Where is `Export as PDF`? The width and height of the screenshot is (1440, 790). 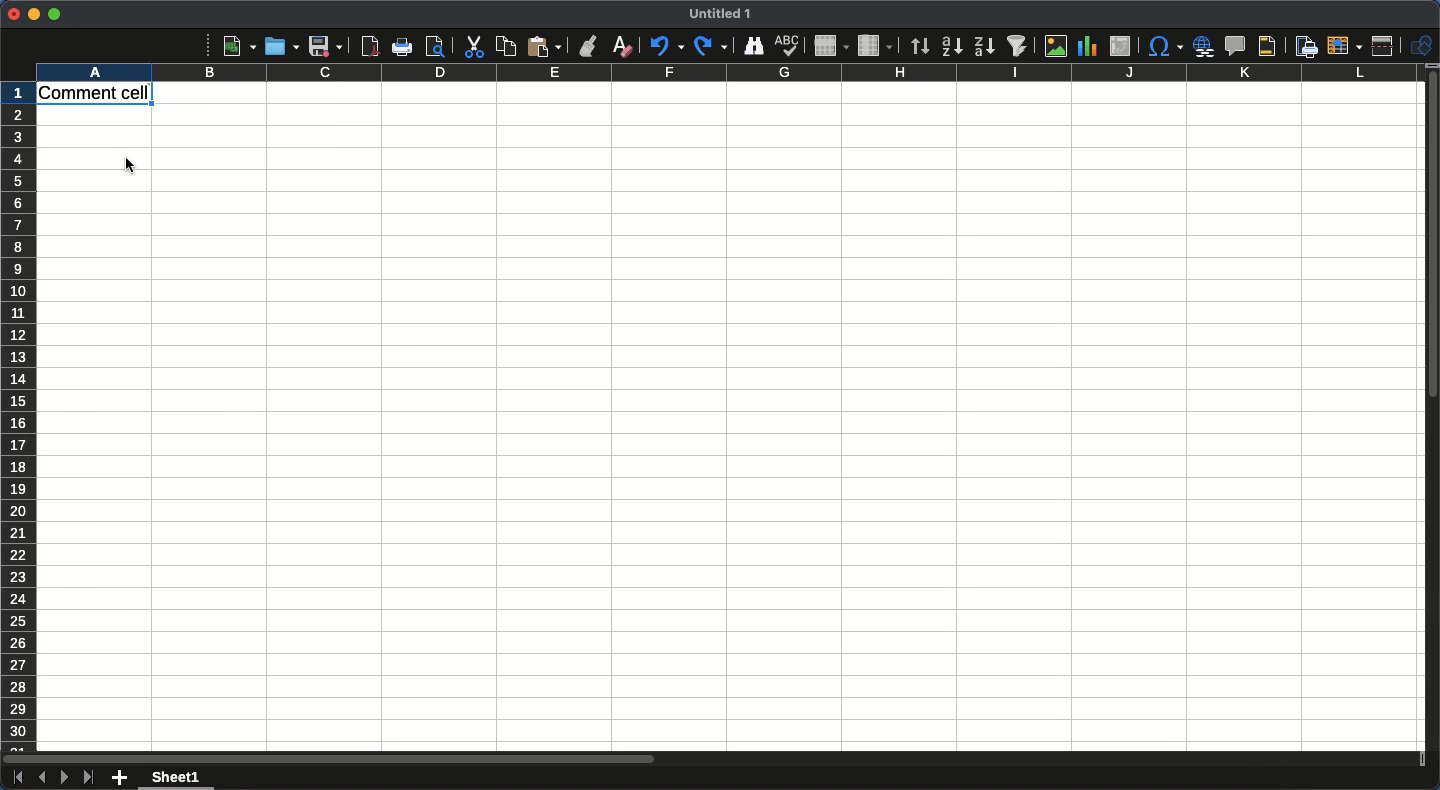
Export as PDF is located at coordinates (367, 46).